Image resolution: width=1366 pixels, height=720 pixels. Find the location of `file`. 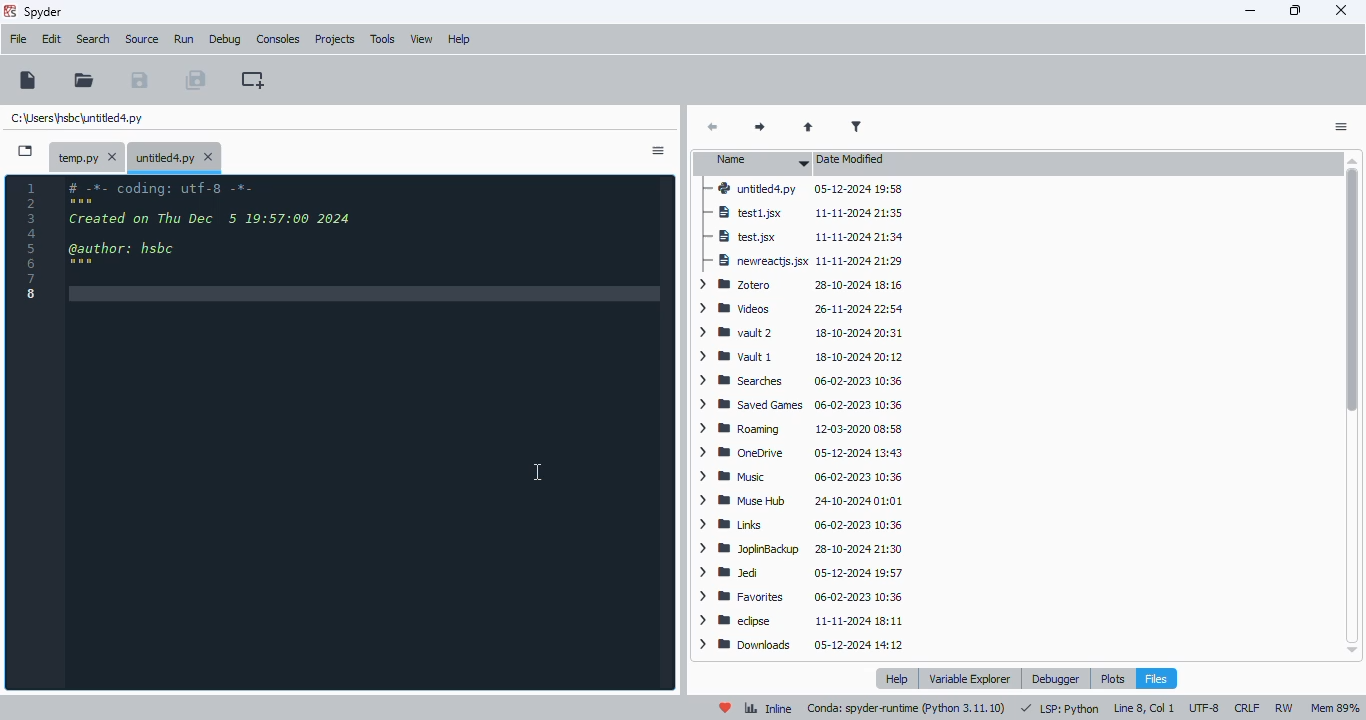

file is located at coordinates (18, 39).